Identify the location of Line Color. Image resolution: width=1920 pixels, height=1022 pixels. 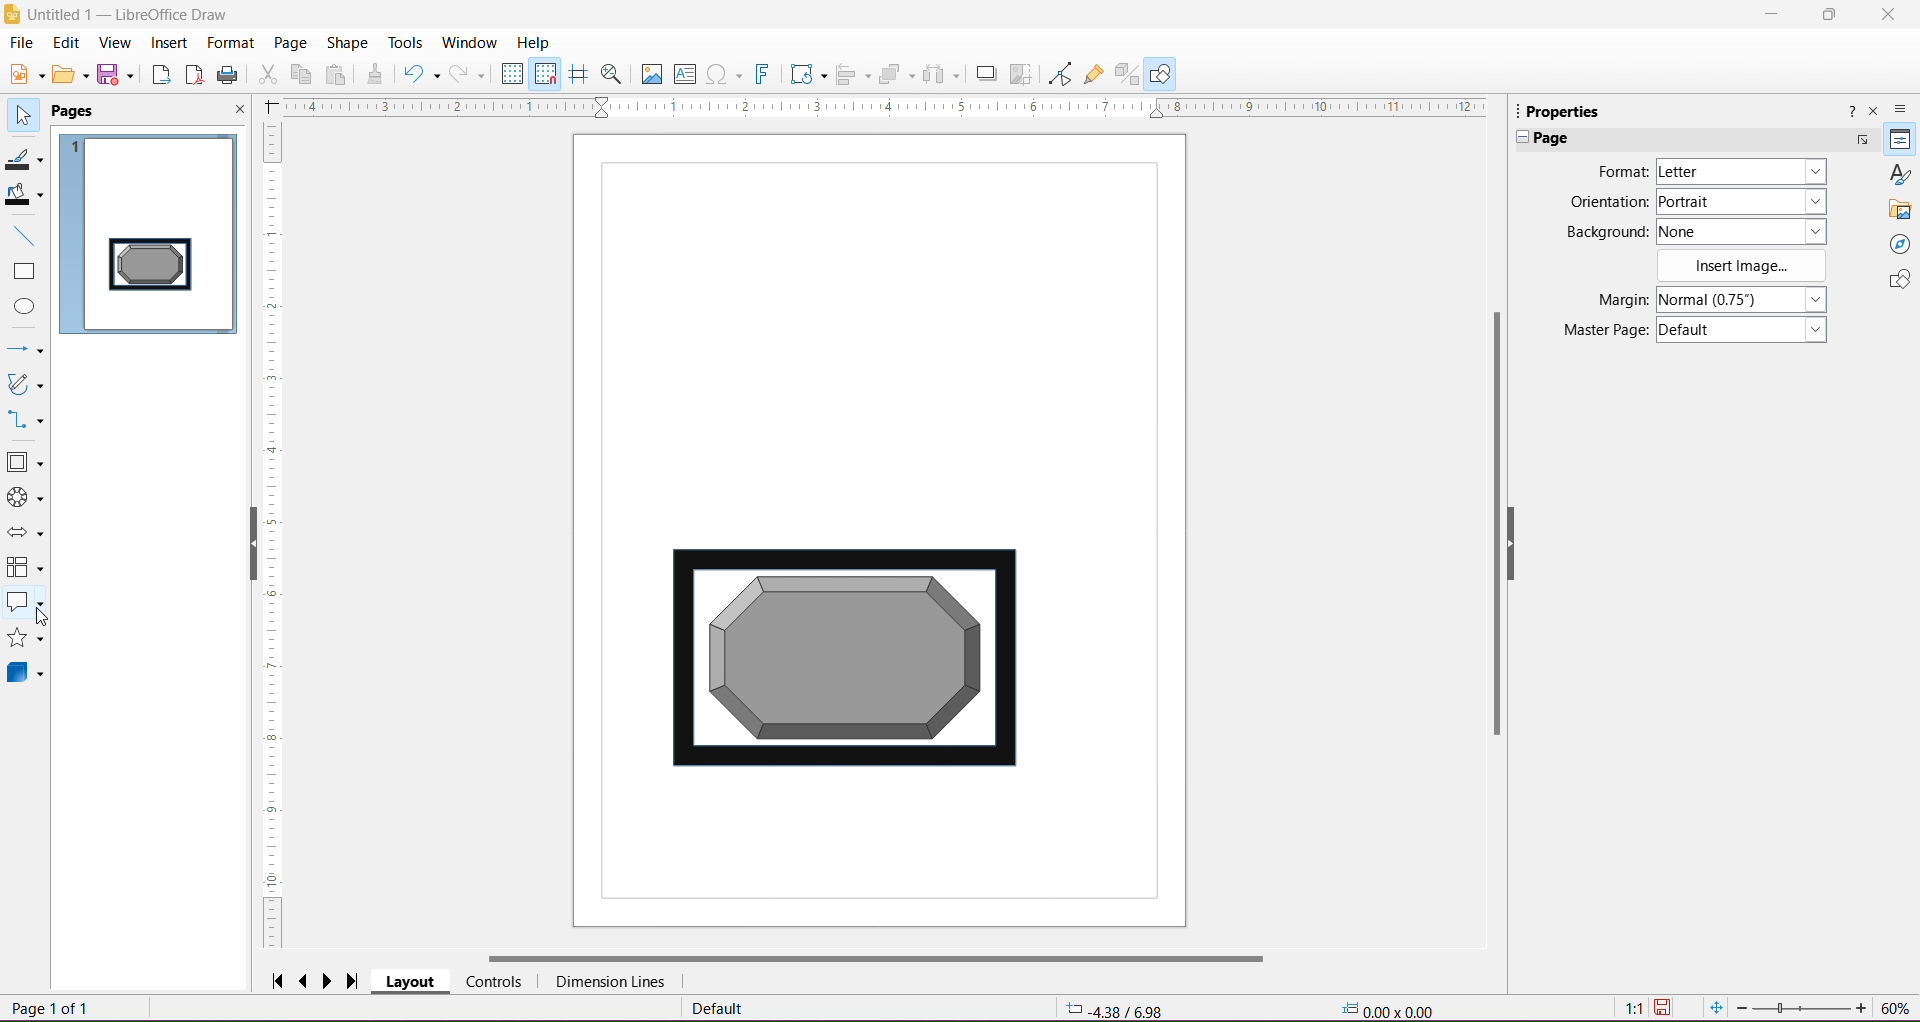
(26, 161).